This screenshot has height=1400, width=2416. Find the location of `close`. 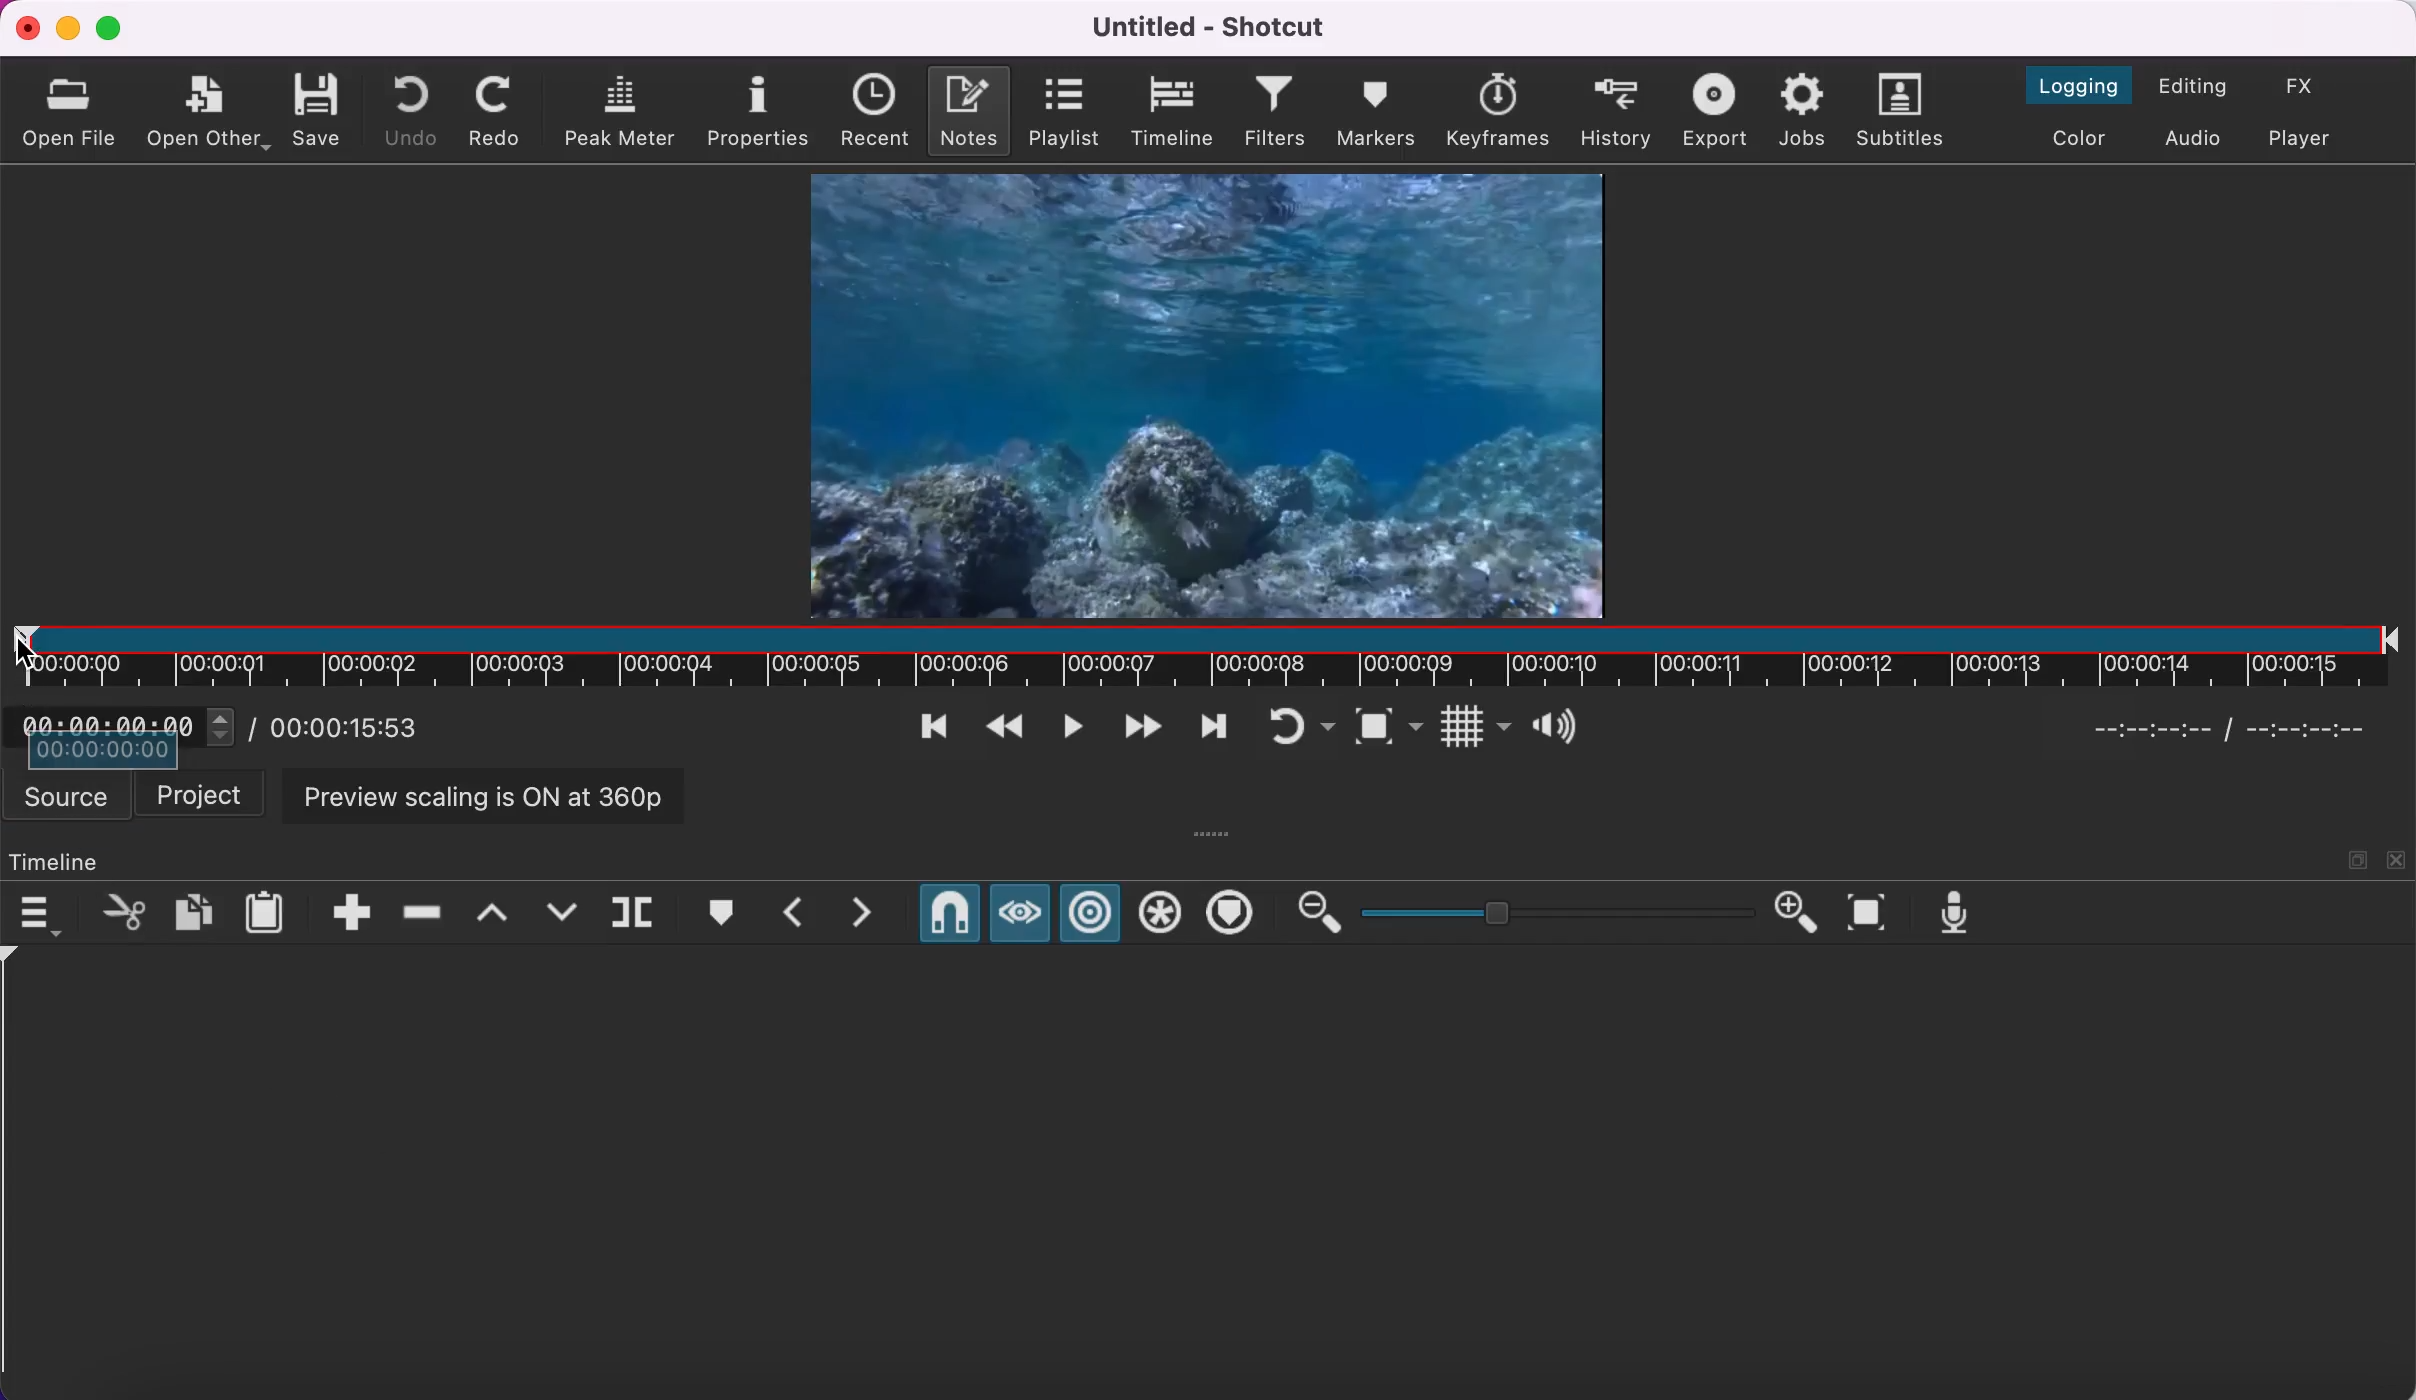

close is located at coordinates (24, 27).